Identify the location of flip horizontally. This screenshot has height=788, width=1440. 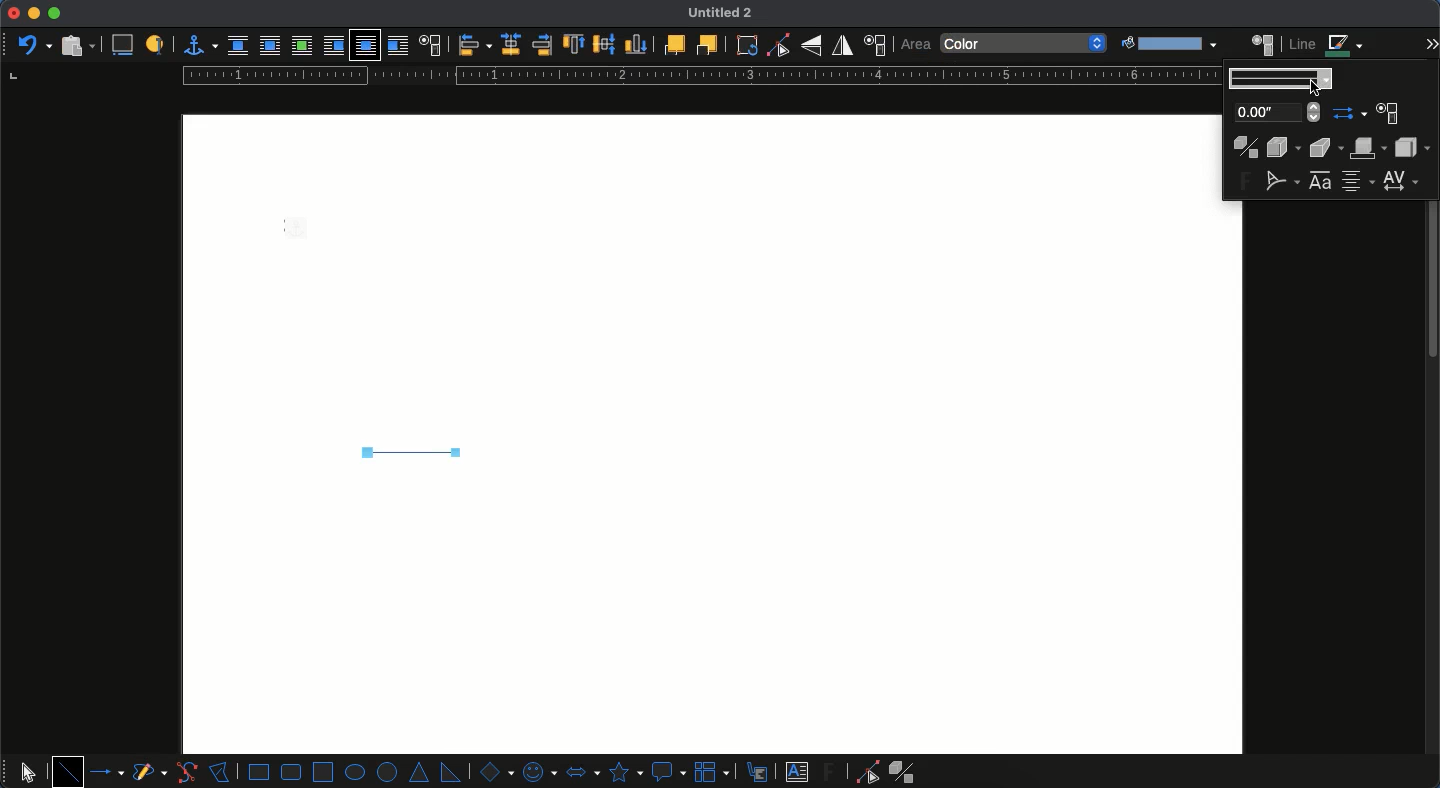
(843, 45).